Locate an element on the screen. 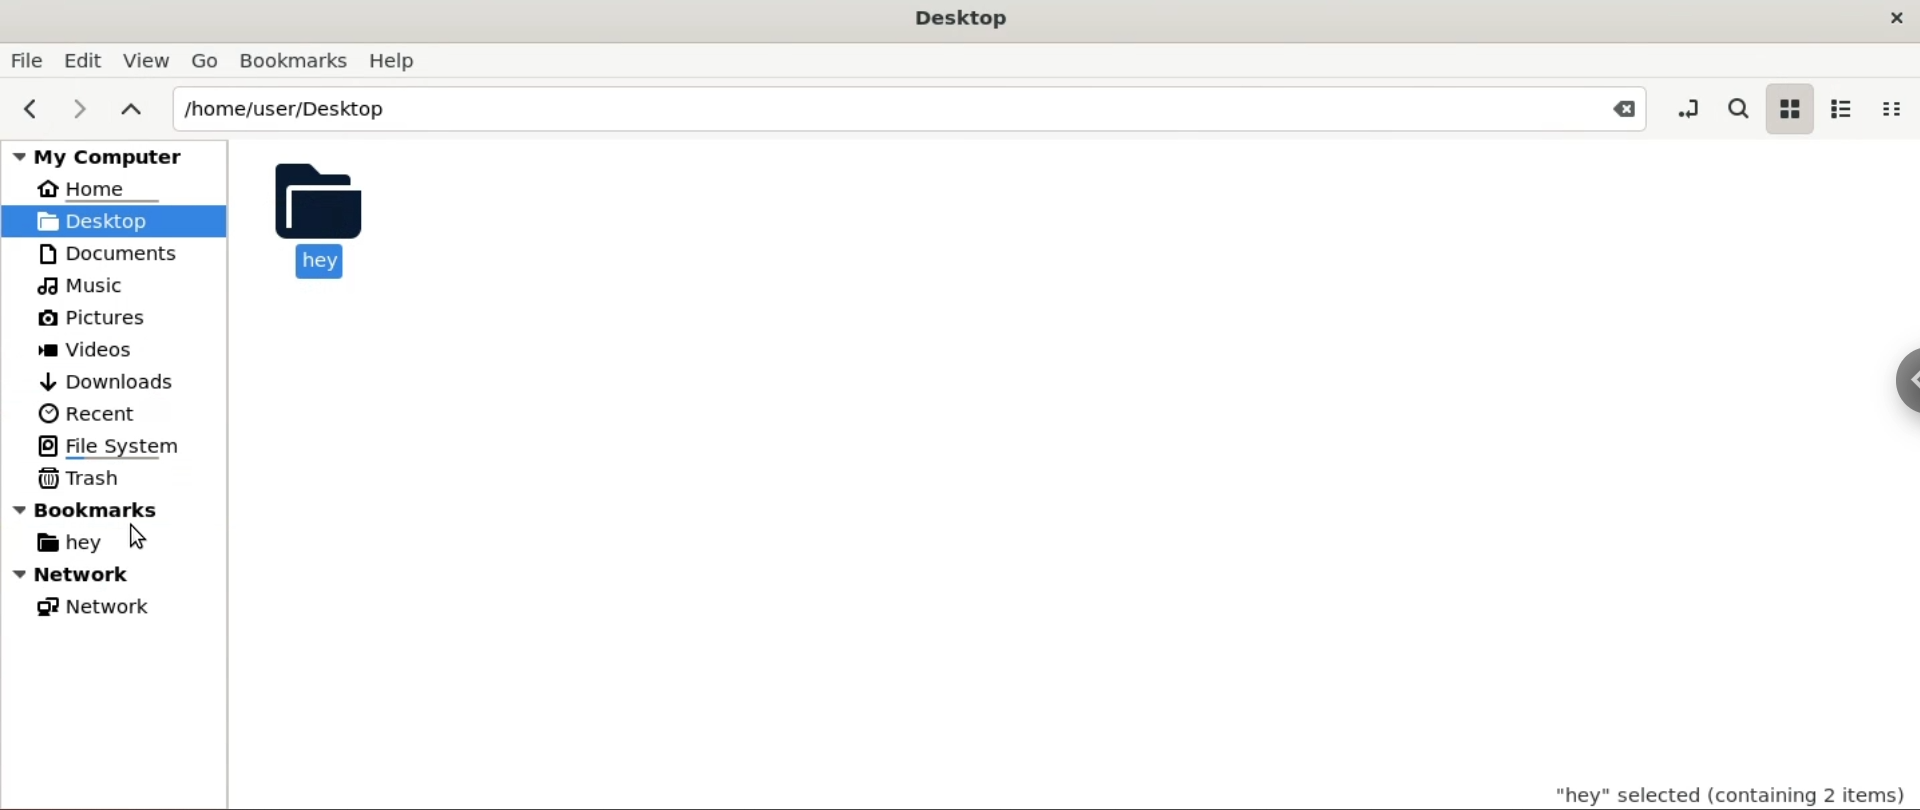 Image resolution: width=1920 pixels, height=810 pixels. View is located at coordinates (148, 58).